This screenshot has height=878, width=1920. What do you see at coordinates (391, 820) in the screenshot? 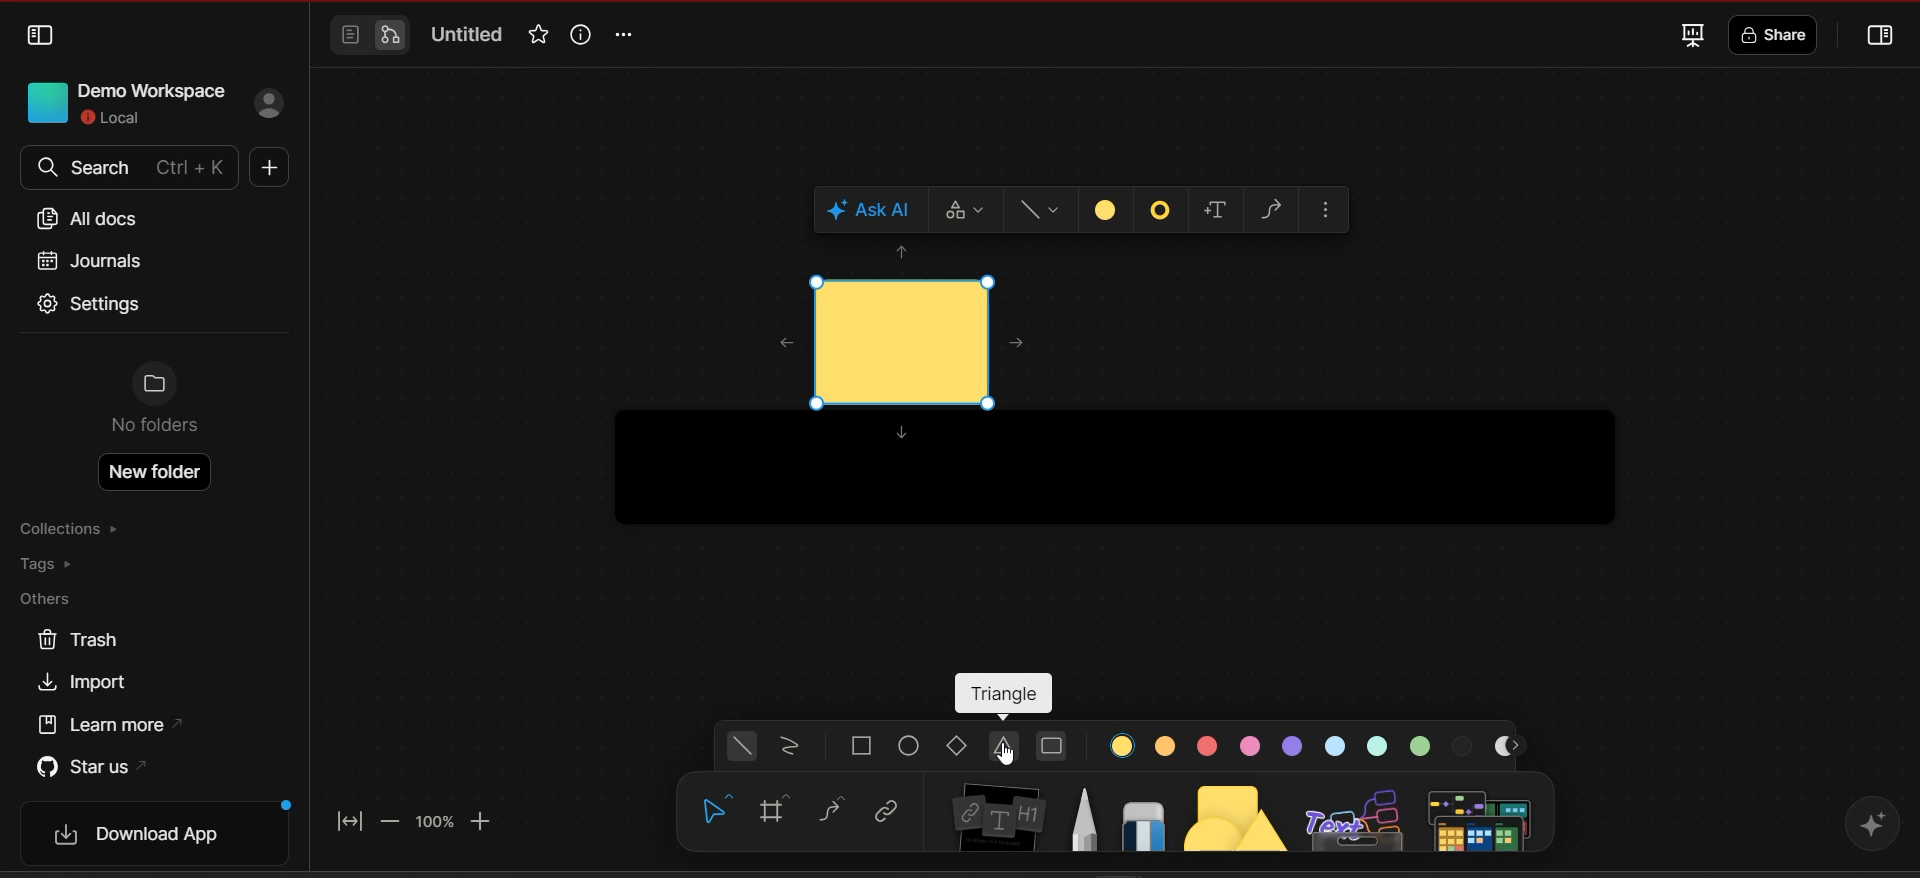
I see `zoom out` at bounding box center [391, 820].